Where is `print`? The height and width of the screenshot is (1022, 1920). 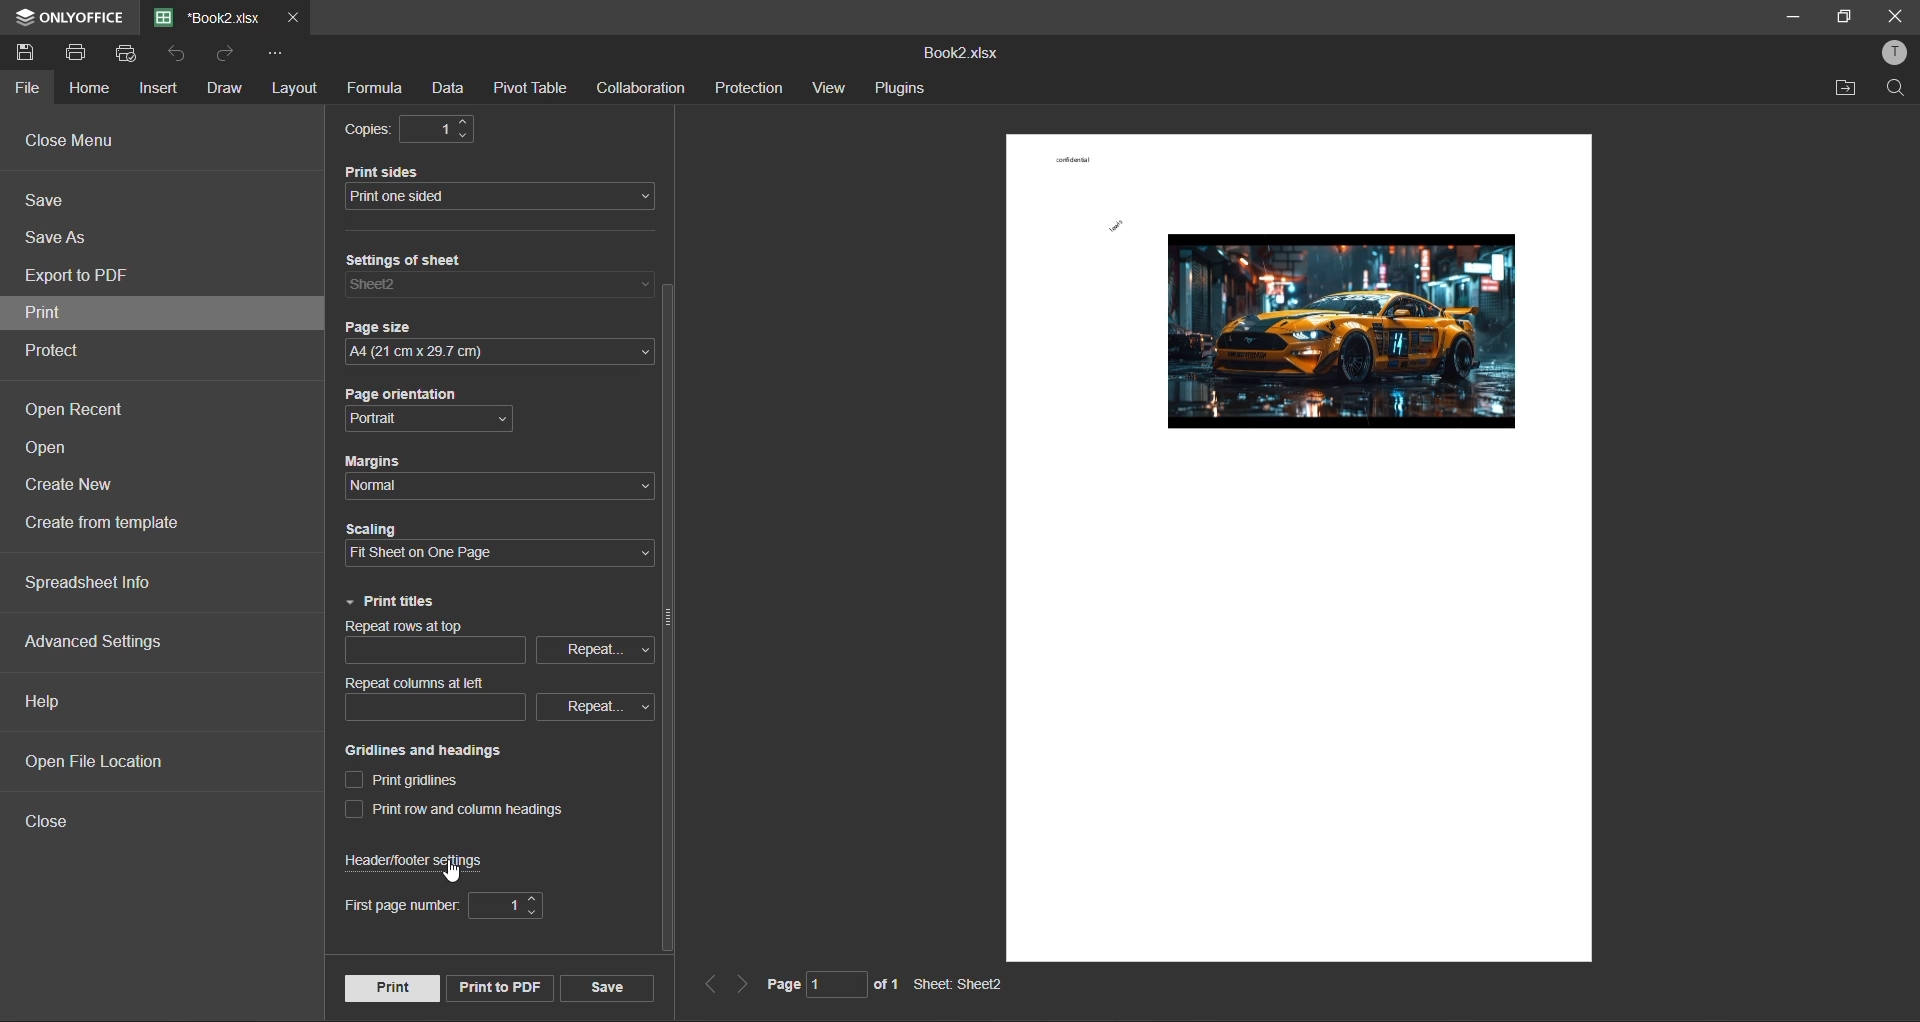 print is located at coordinates (391, 988).